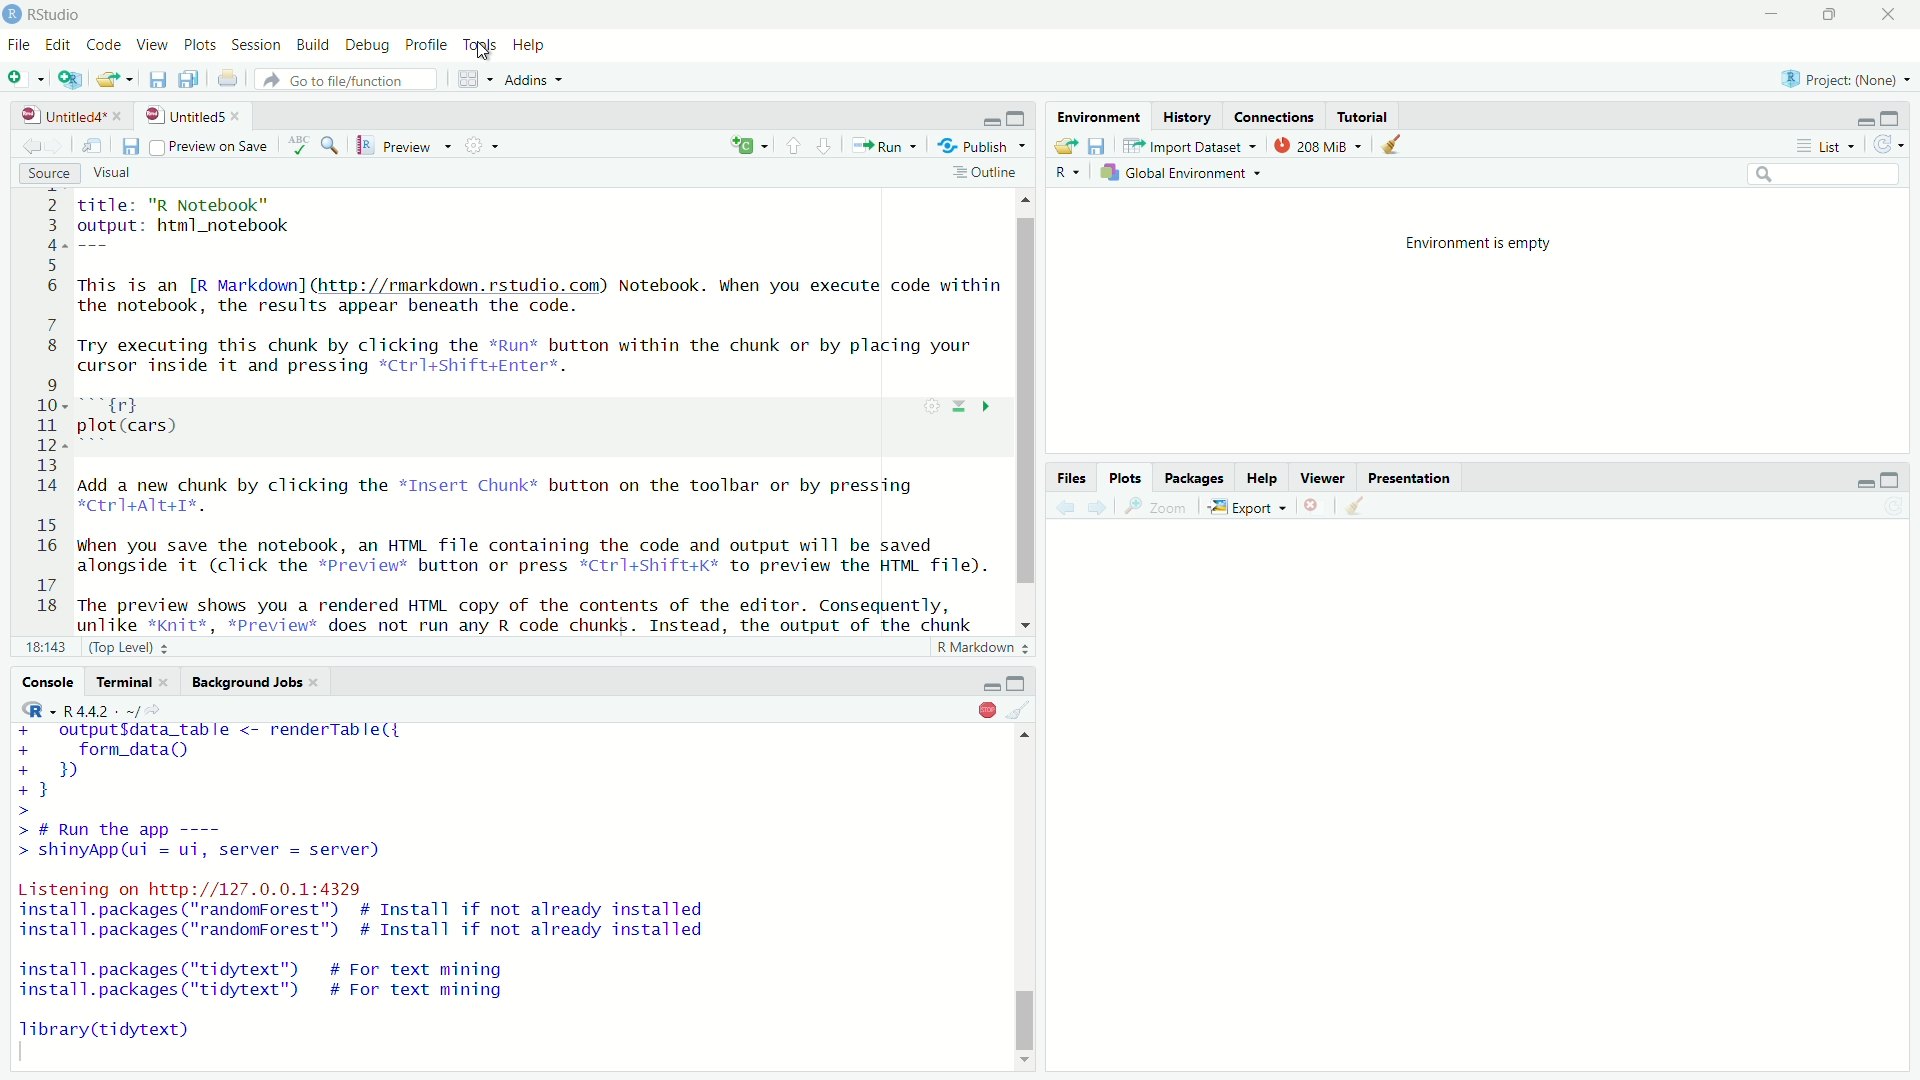 This screenshot has width=1920, height=1080. I want to click on Profile, so click(425, 46).